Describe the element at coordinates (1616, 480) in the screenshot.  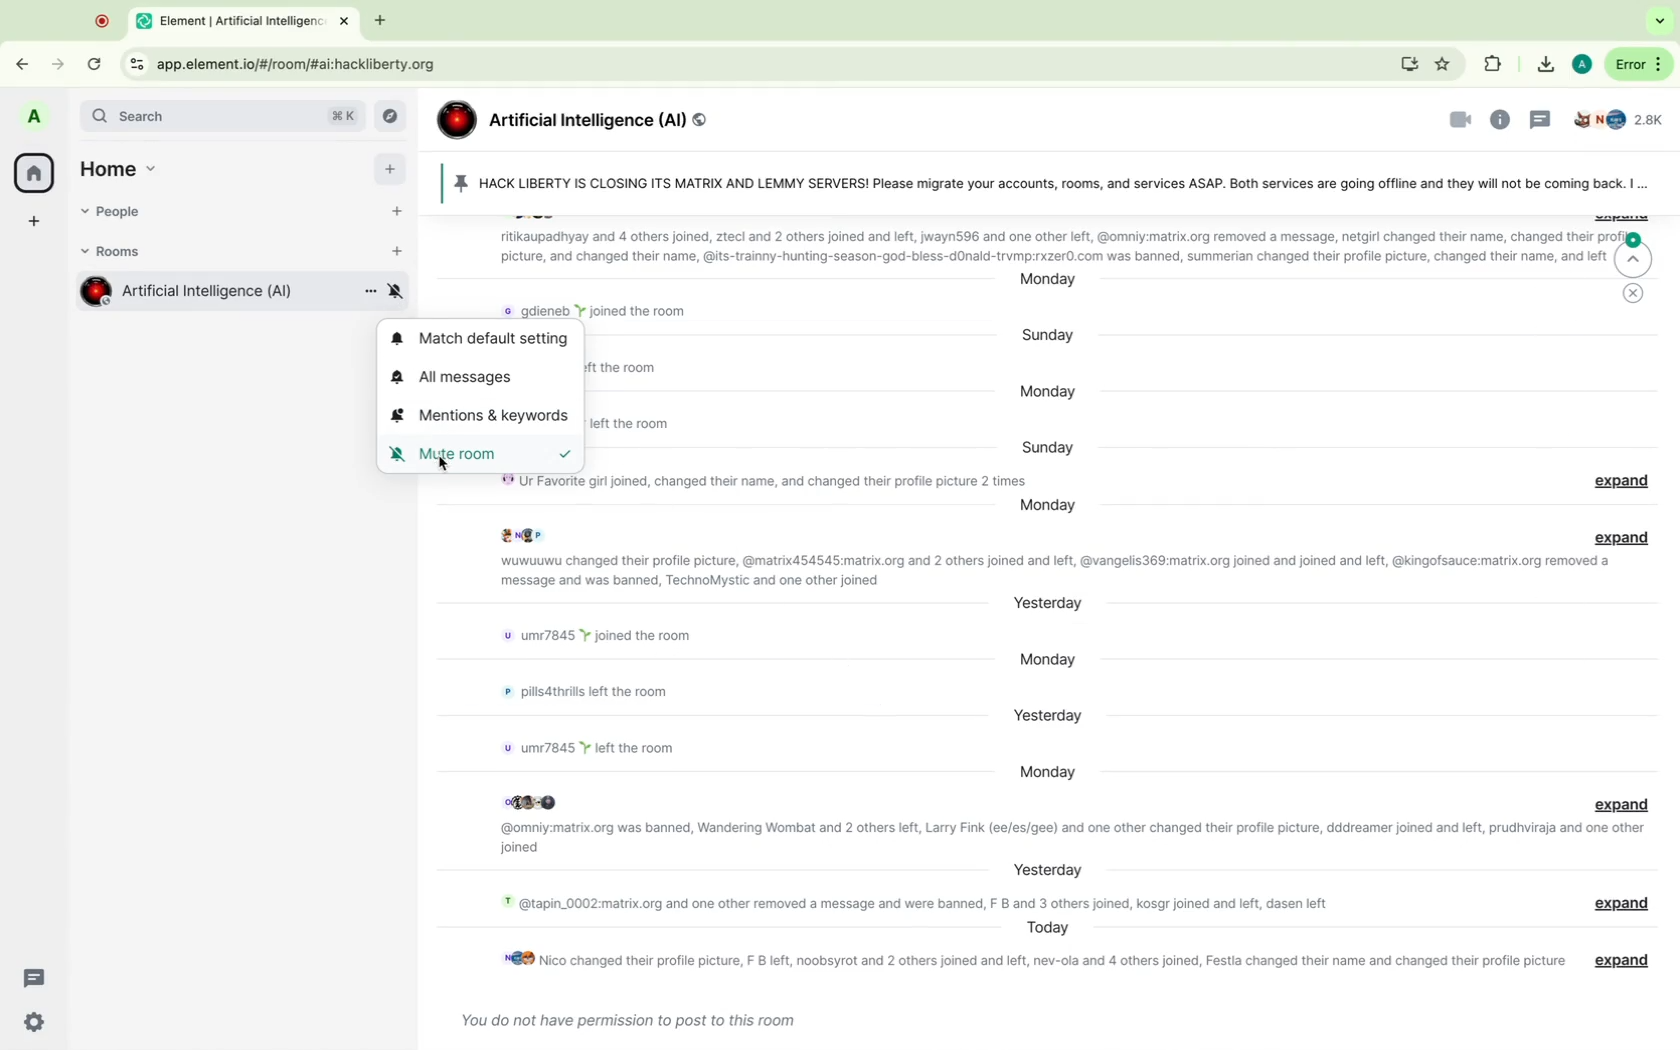
I see `expand` at that location.